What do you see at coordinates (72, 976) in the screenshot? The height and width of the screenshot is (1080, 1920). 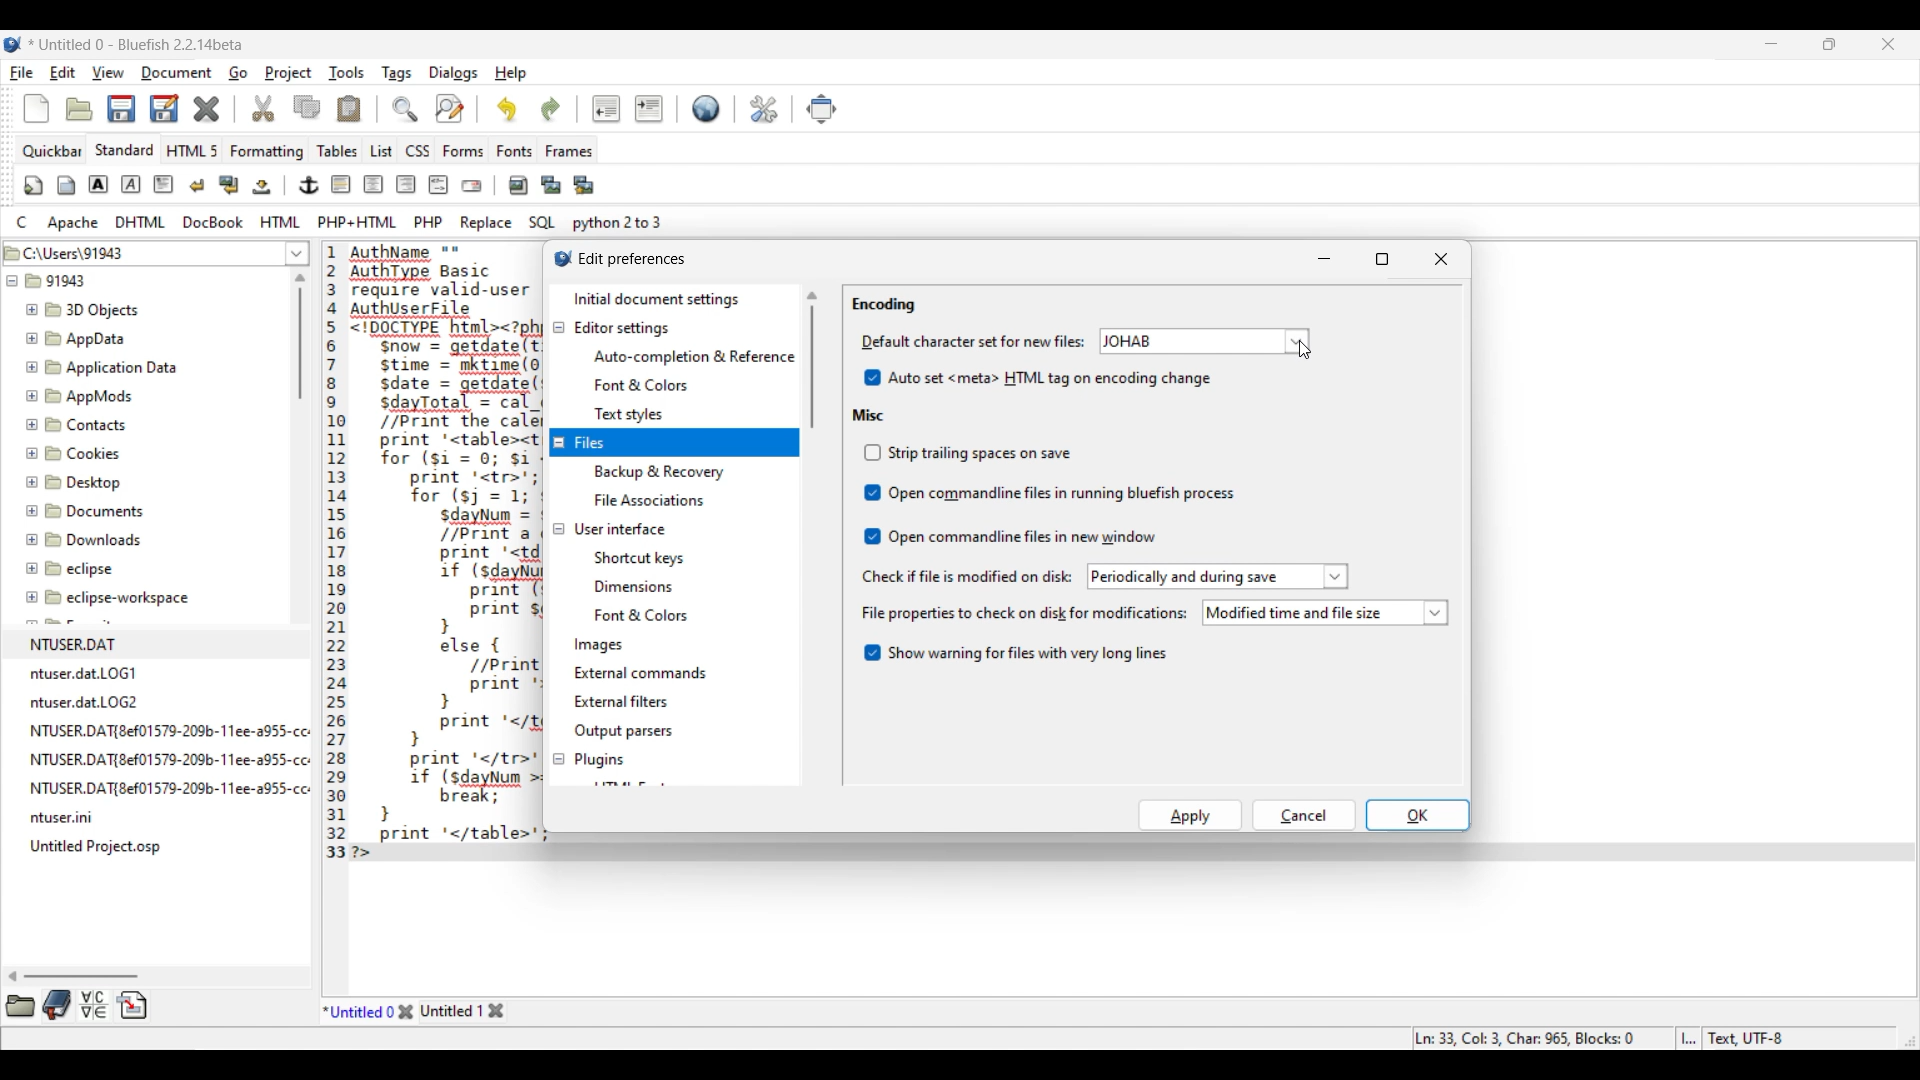 I see `Horizontal slide bar` at bounding box center [72, 976].